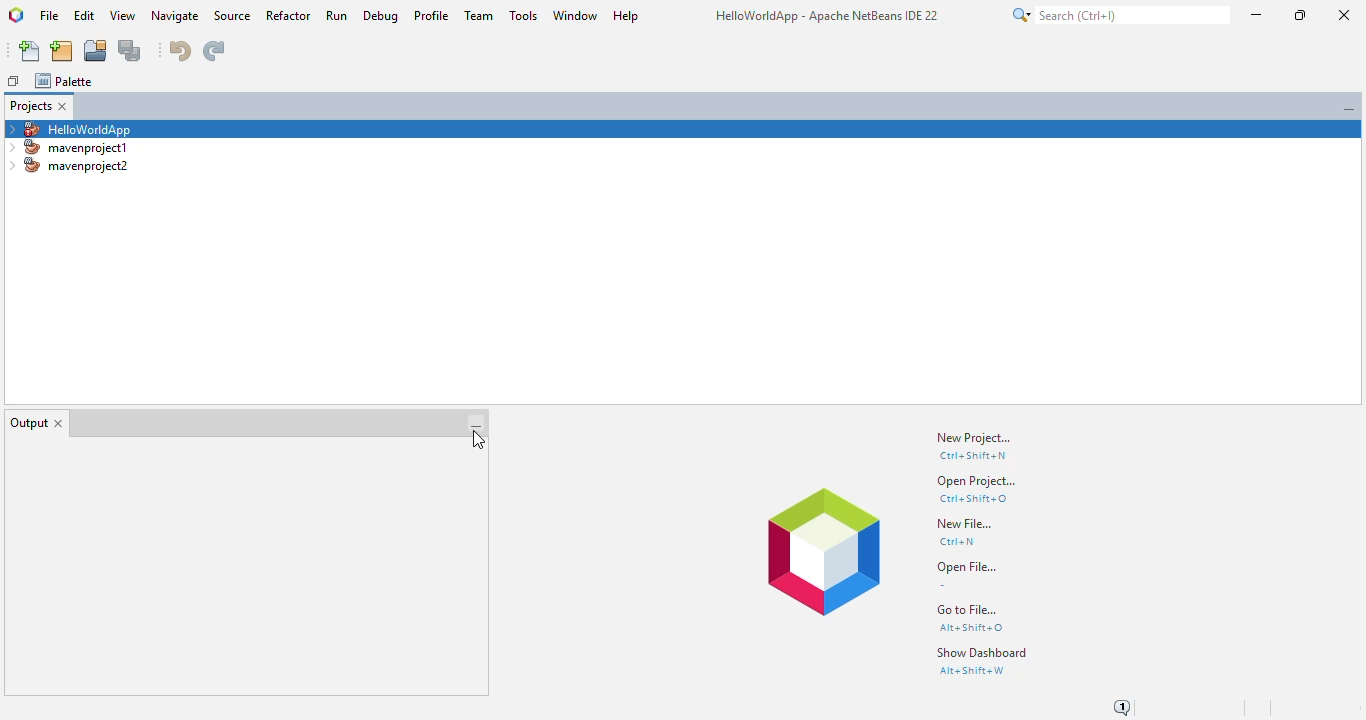 Image resolution: width=1366 pixels, height=720 pixels. I want to click on source, so click(233, 16).